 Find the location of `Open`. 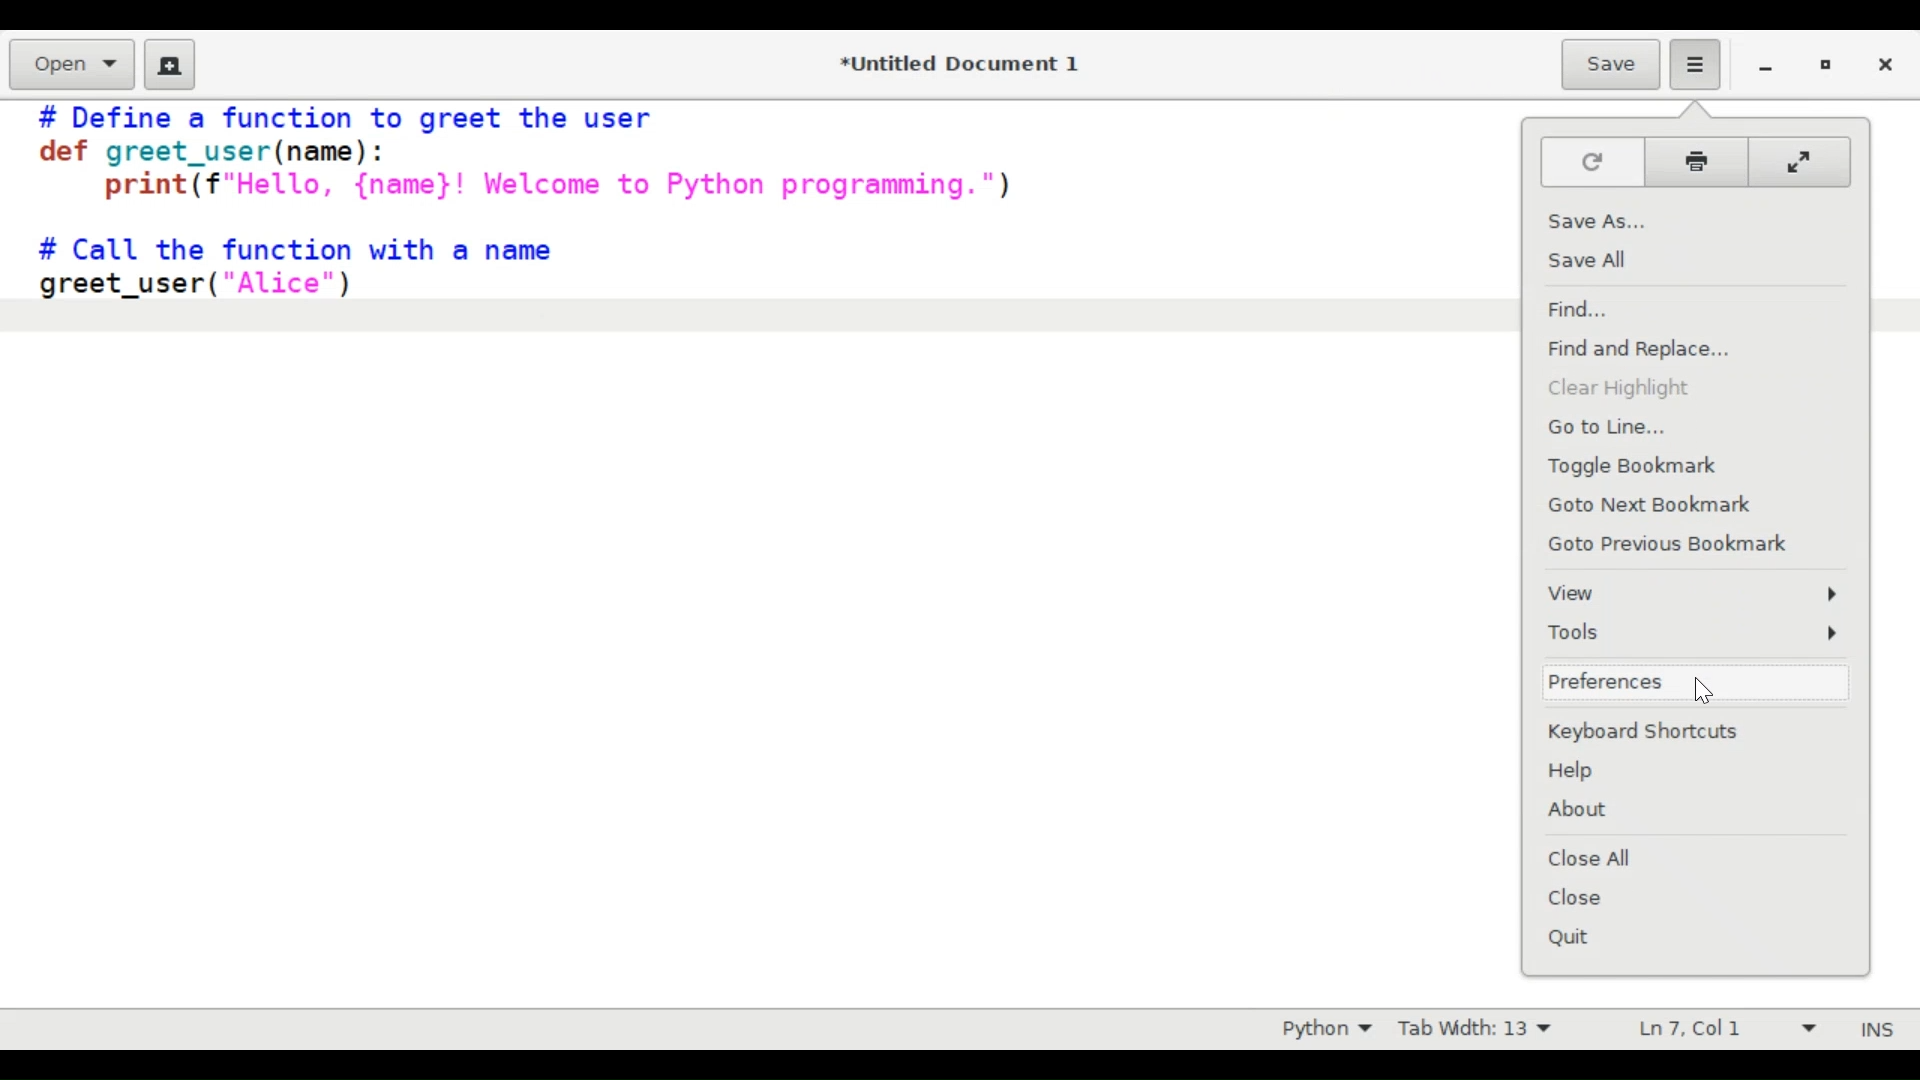

Open is located at coordinates (71, 65).